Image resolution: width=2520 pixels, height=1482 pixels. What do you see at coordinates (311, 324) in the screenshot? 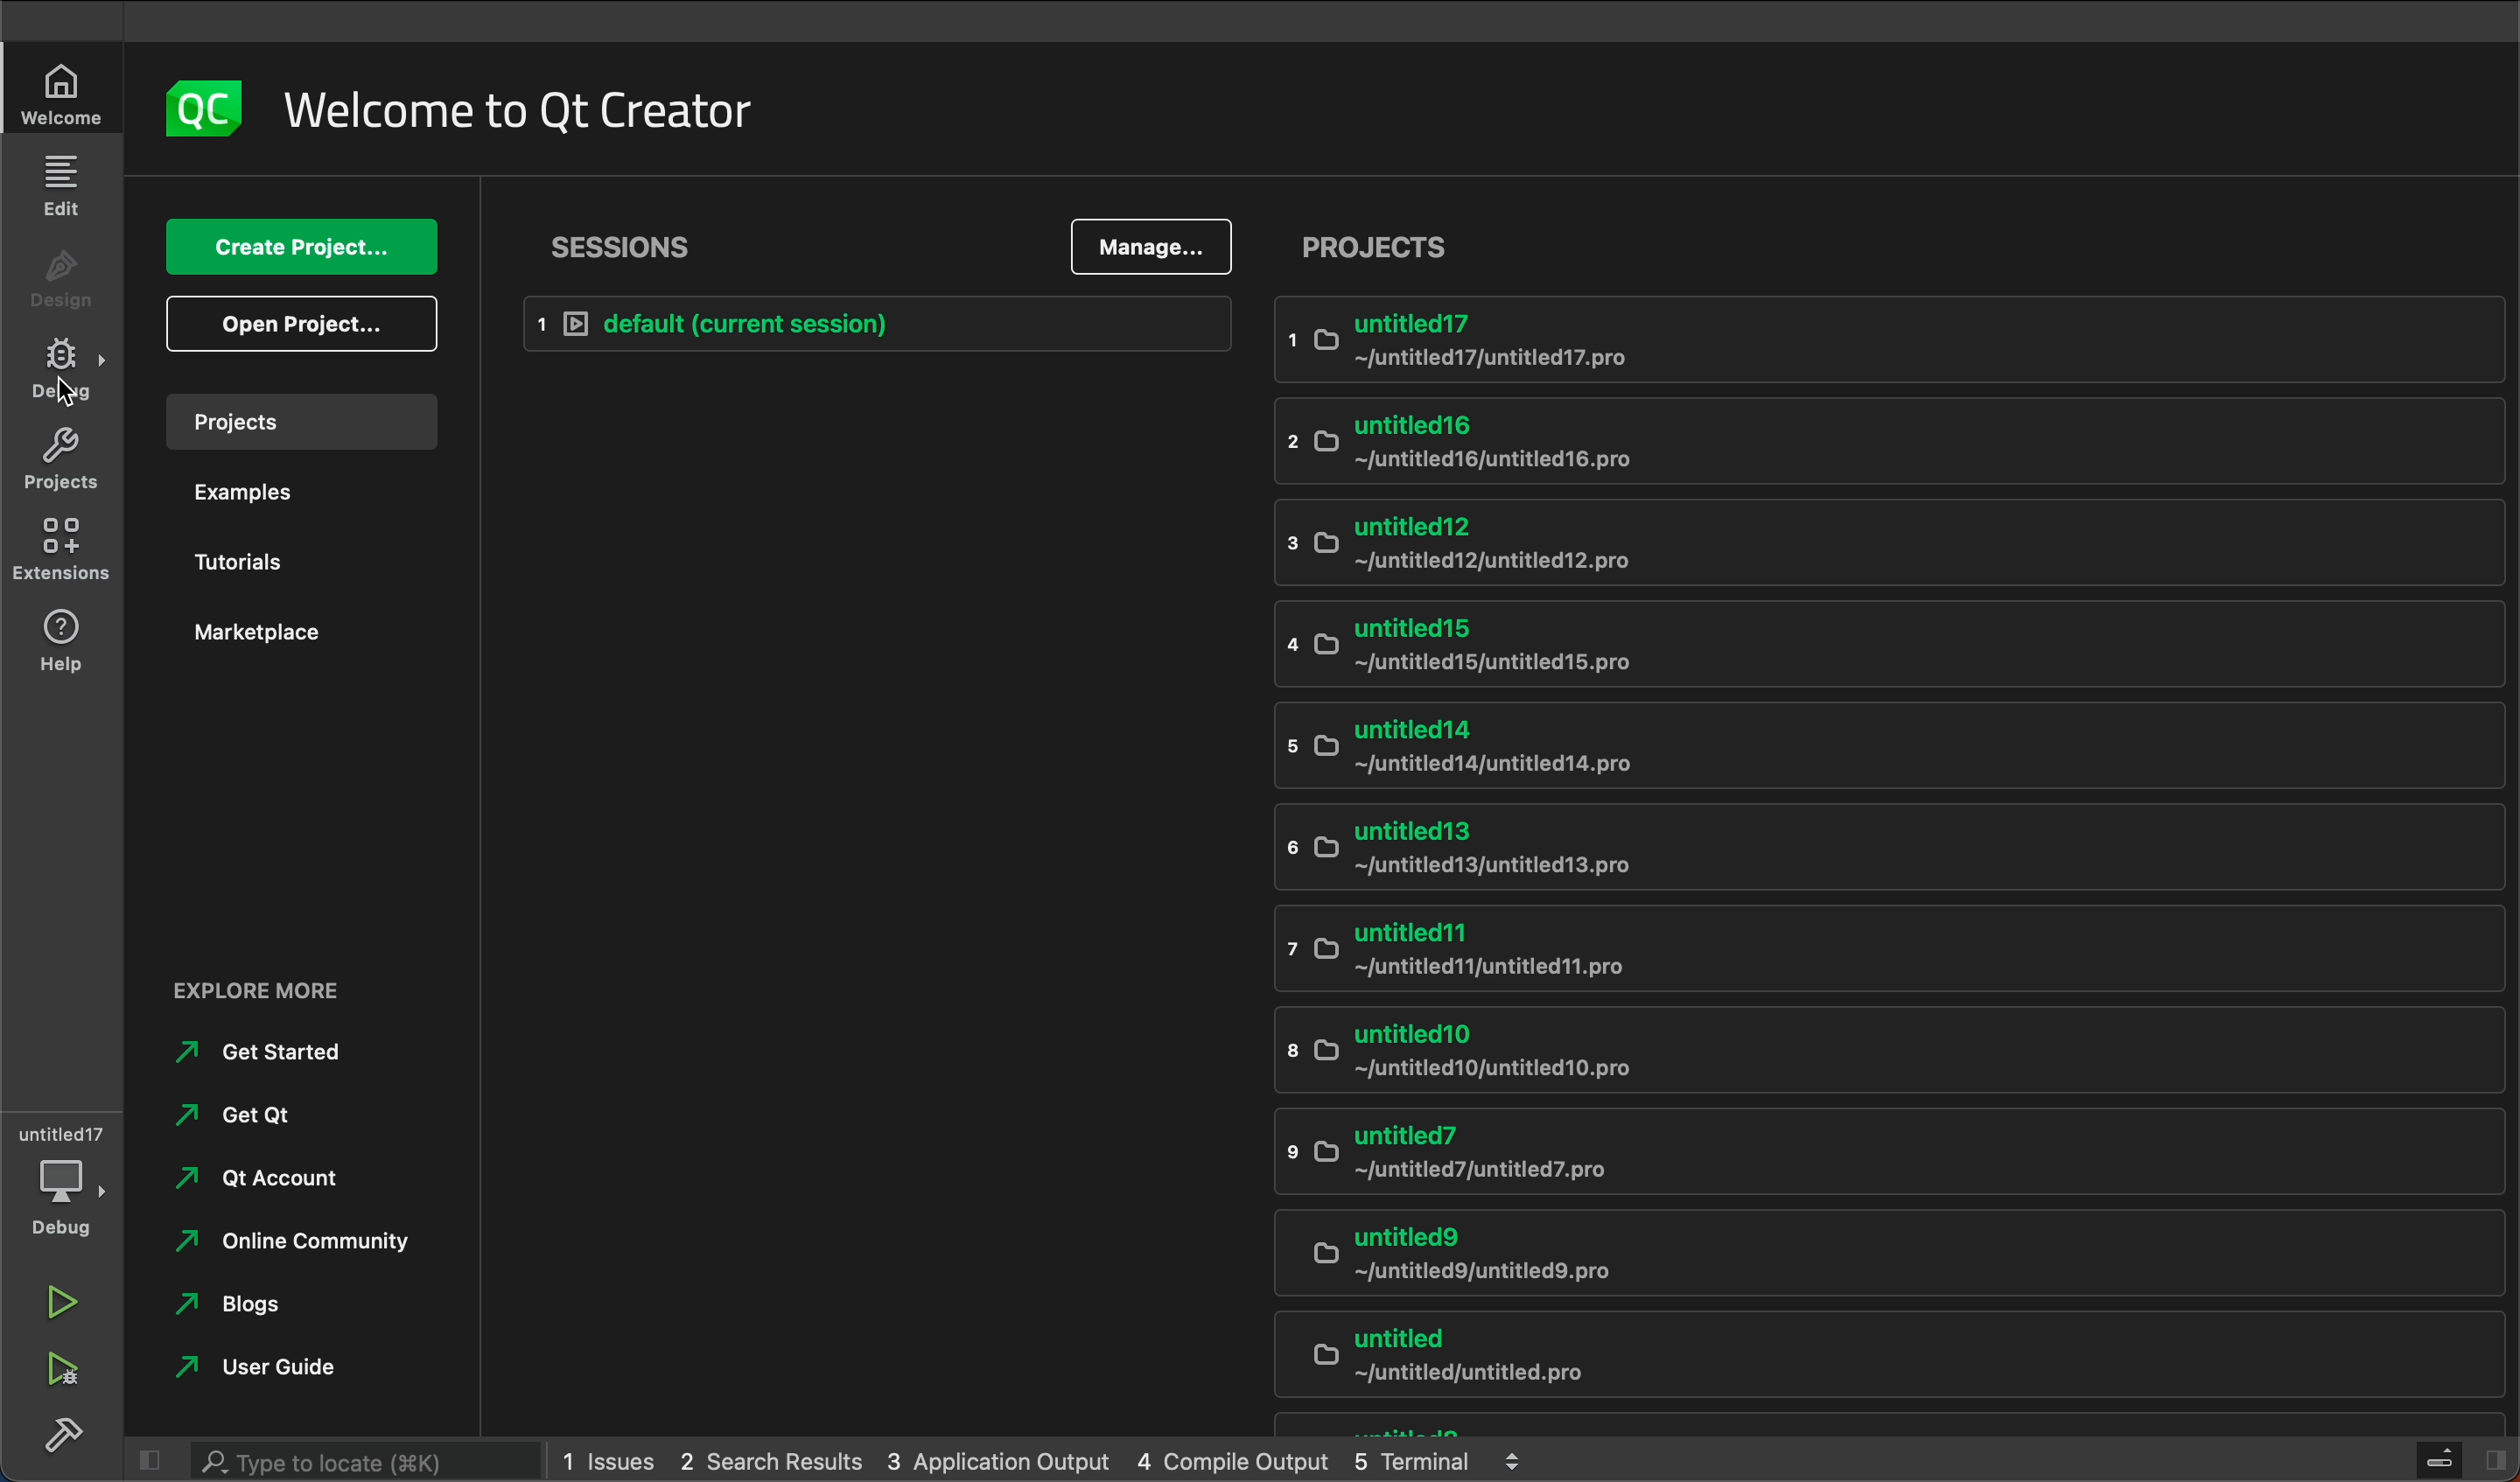
I see `open` at bounding box center [311, 324].